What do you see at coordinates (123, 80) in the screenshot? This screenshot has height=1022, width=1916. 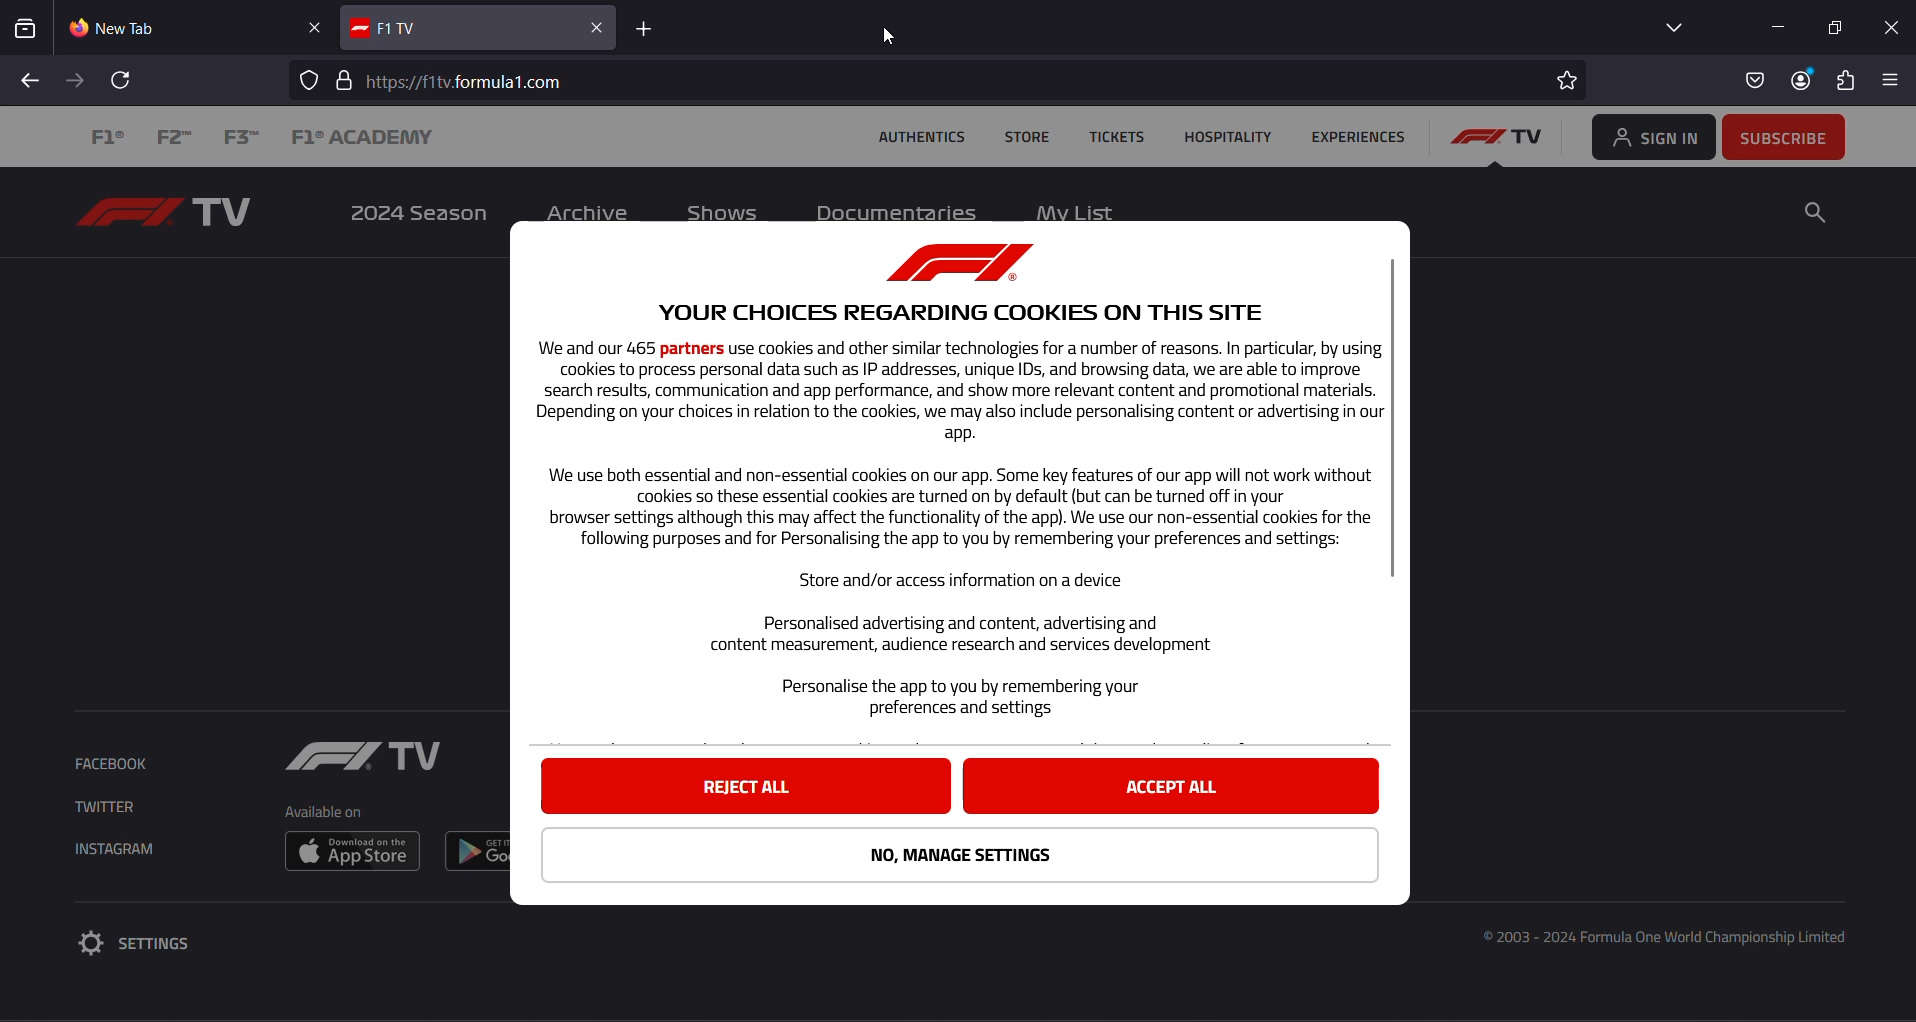 I see `reload current page` at bounding box center [123, 80].